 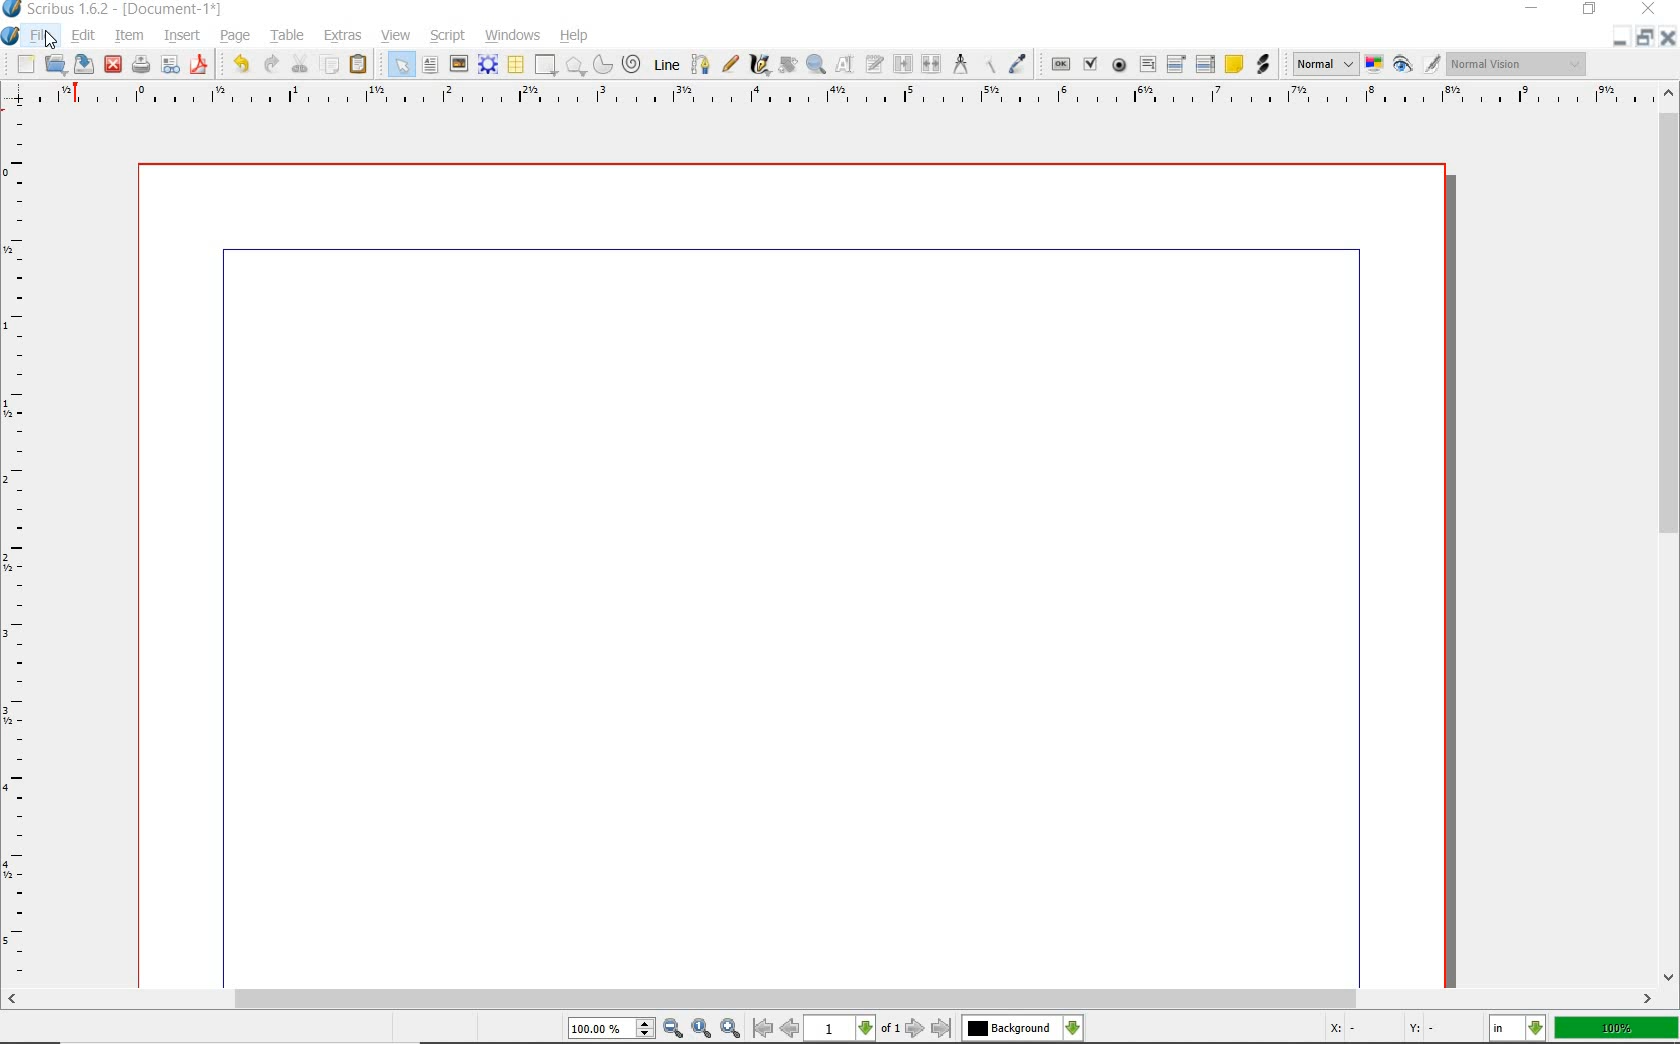 What do you see at coordinates (1519, 1030) in the screenshot?
I see `select the current unit` at bounding box center [1519, 1030].